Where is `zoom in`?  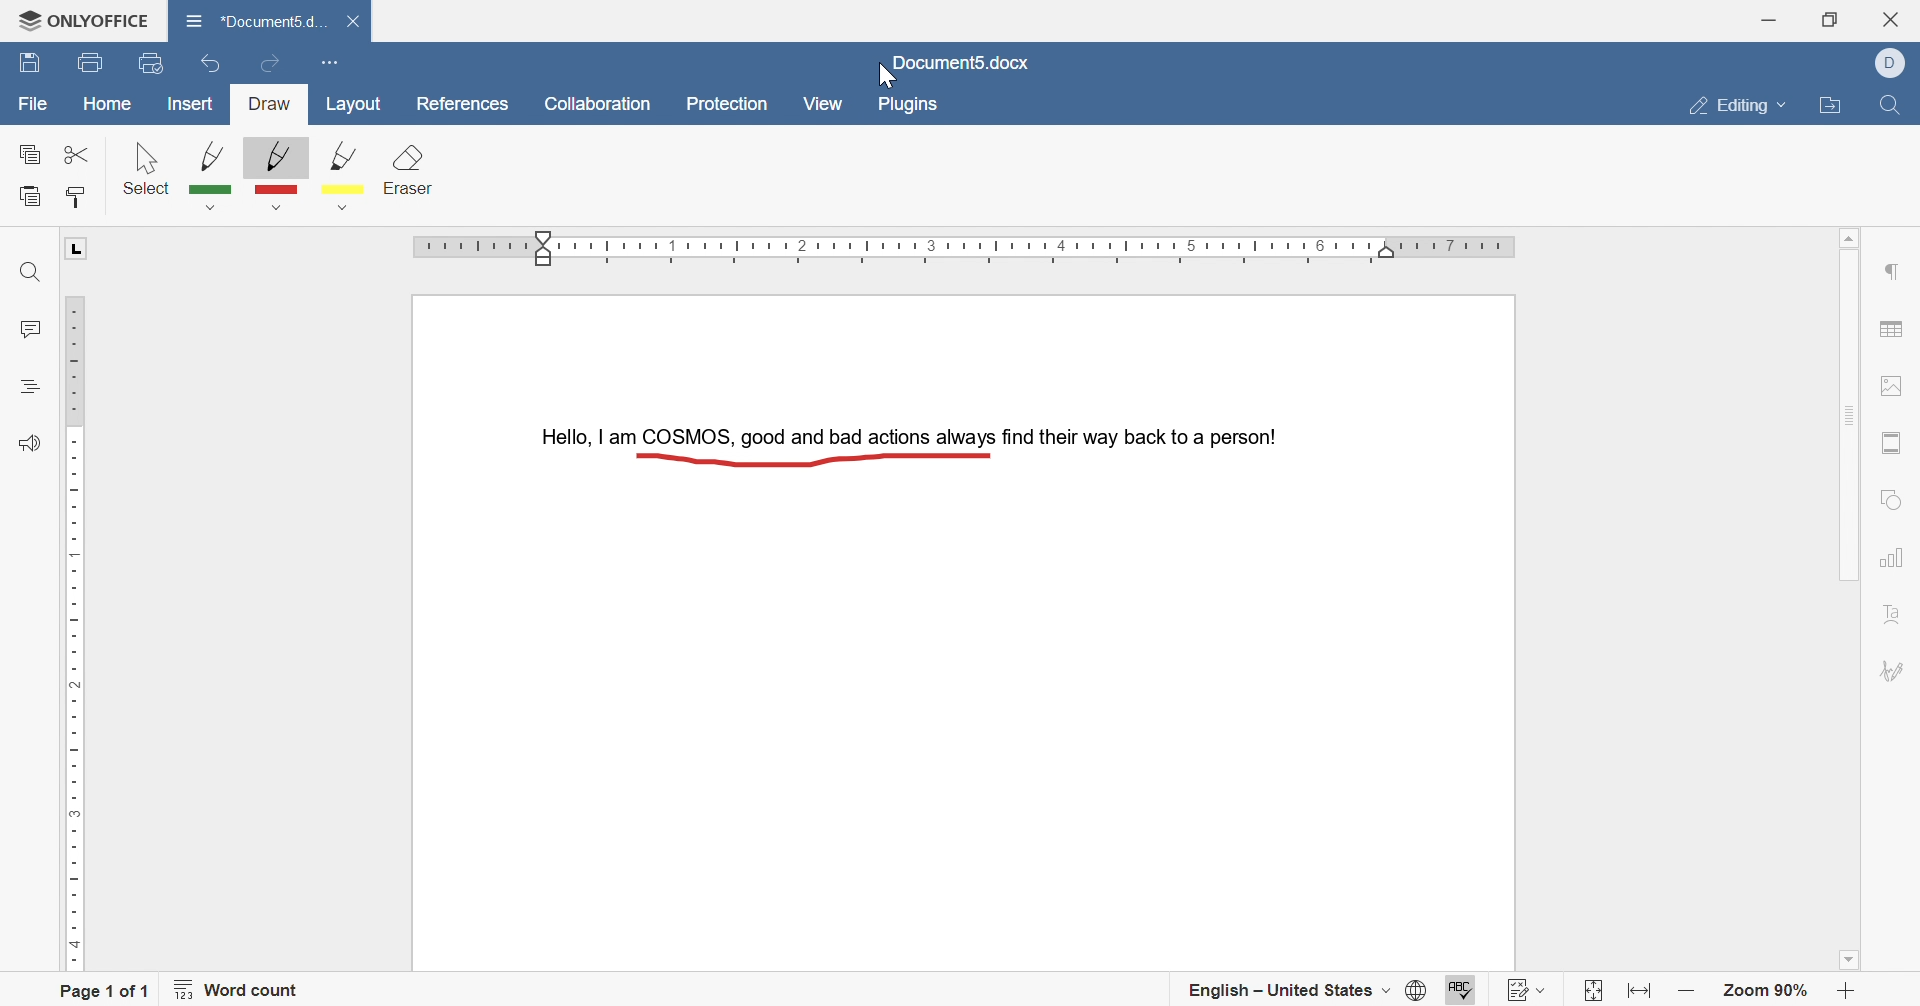
zoom in is located at coordinates (1845, 992).